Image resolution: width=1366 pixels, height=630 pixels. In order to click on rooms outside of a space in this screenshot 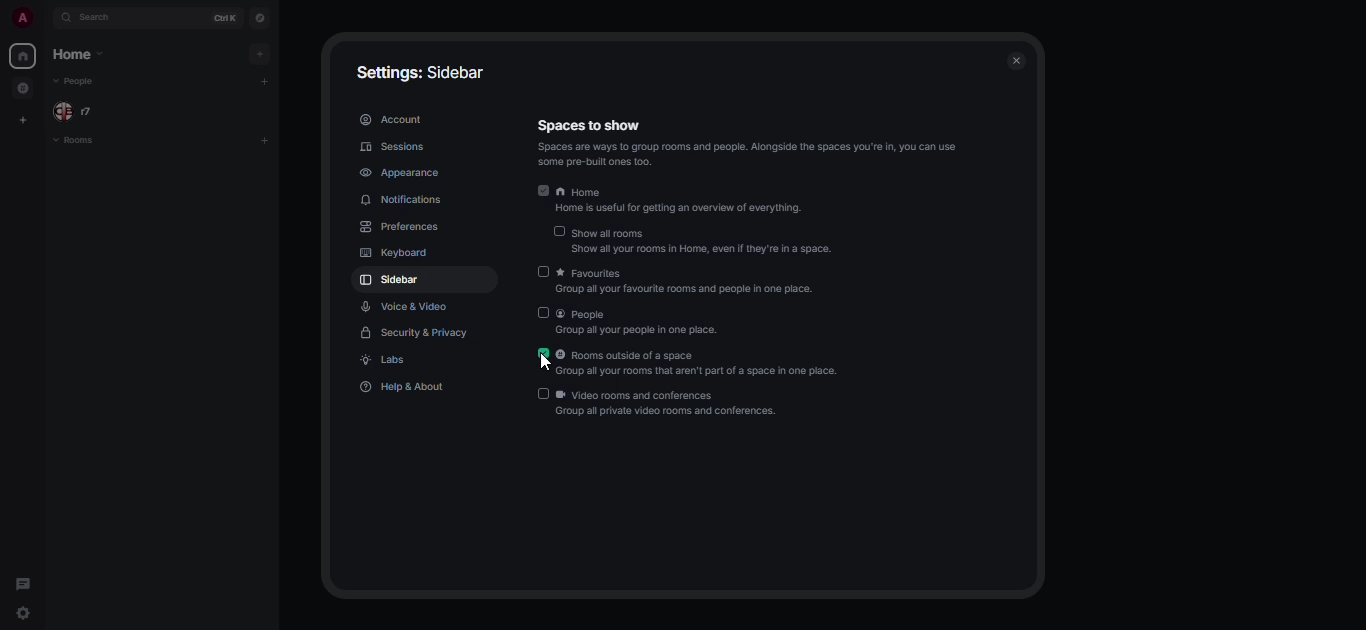, I will do `click(708, 356)`.